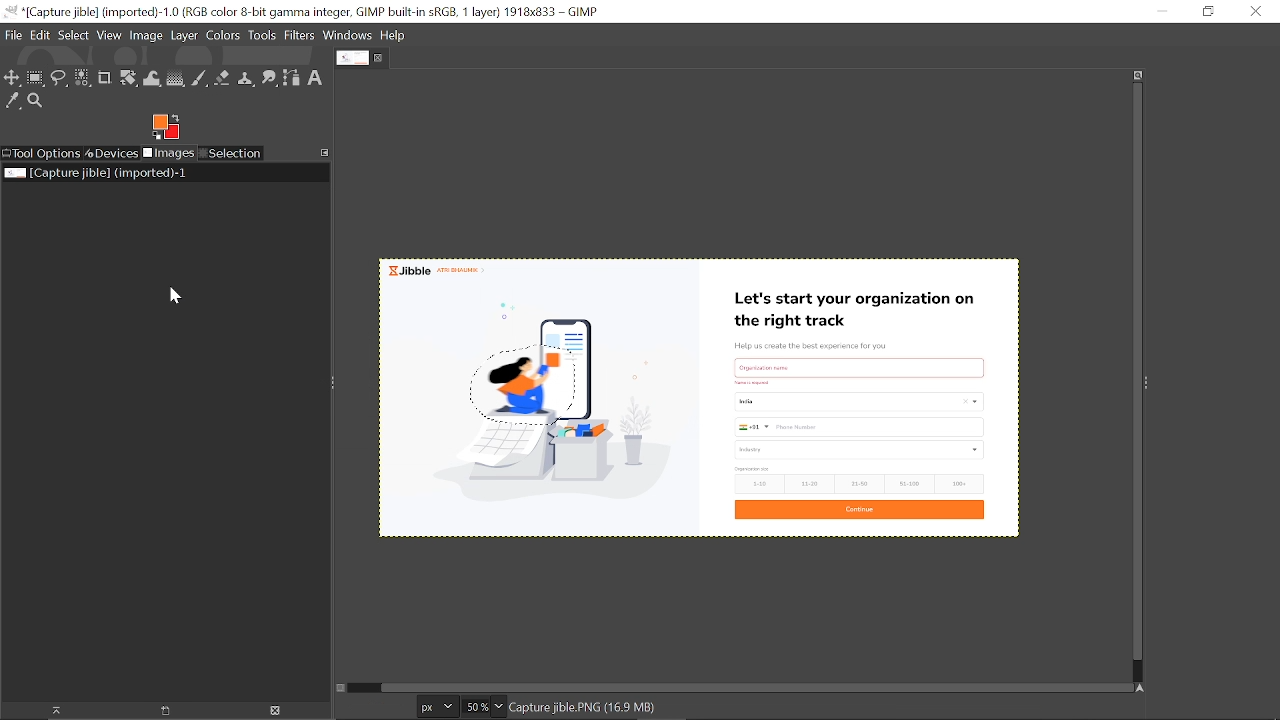  I want to click on Tools, so click(262, 36).